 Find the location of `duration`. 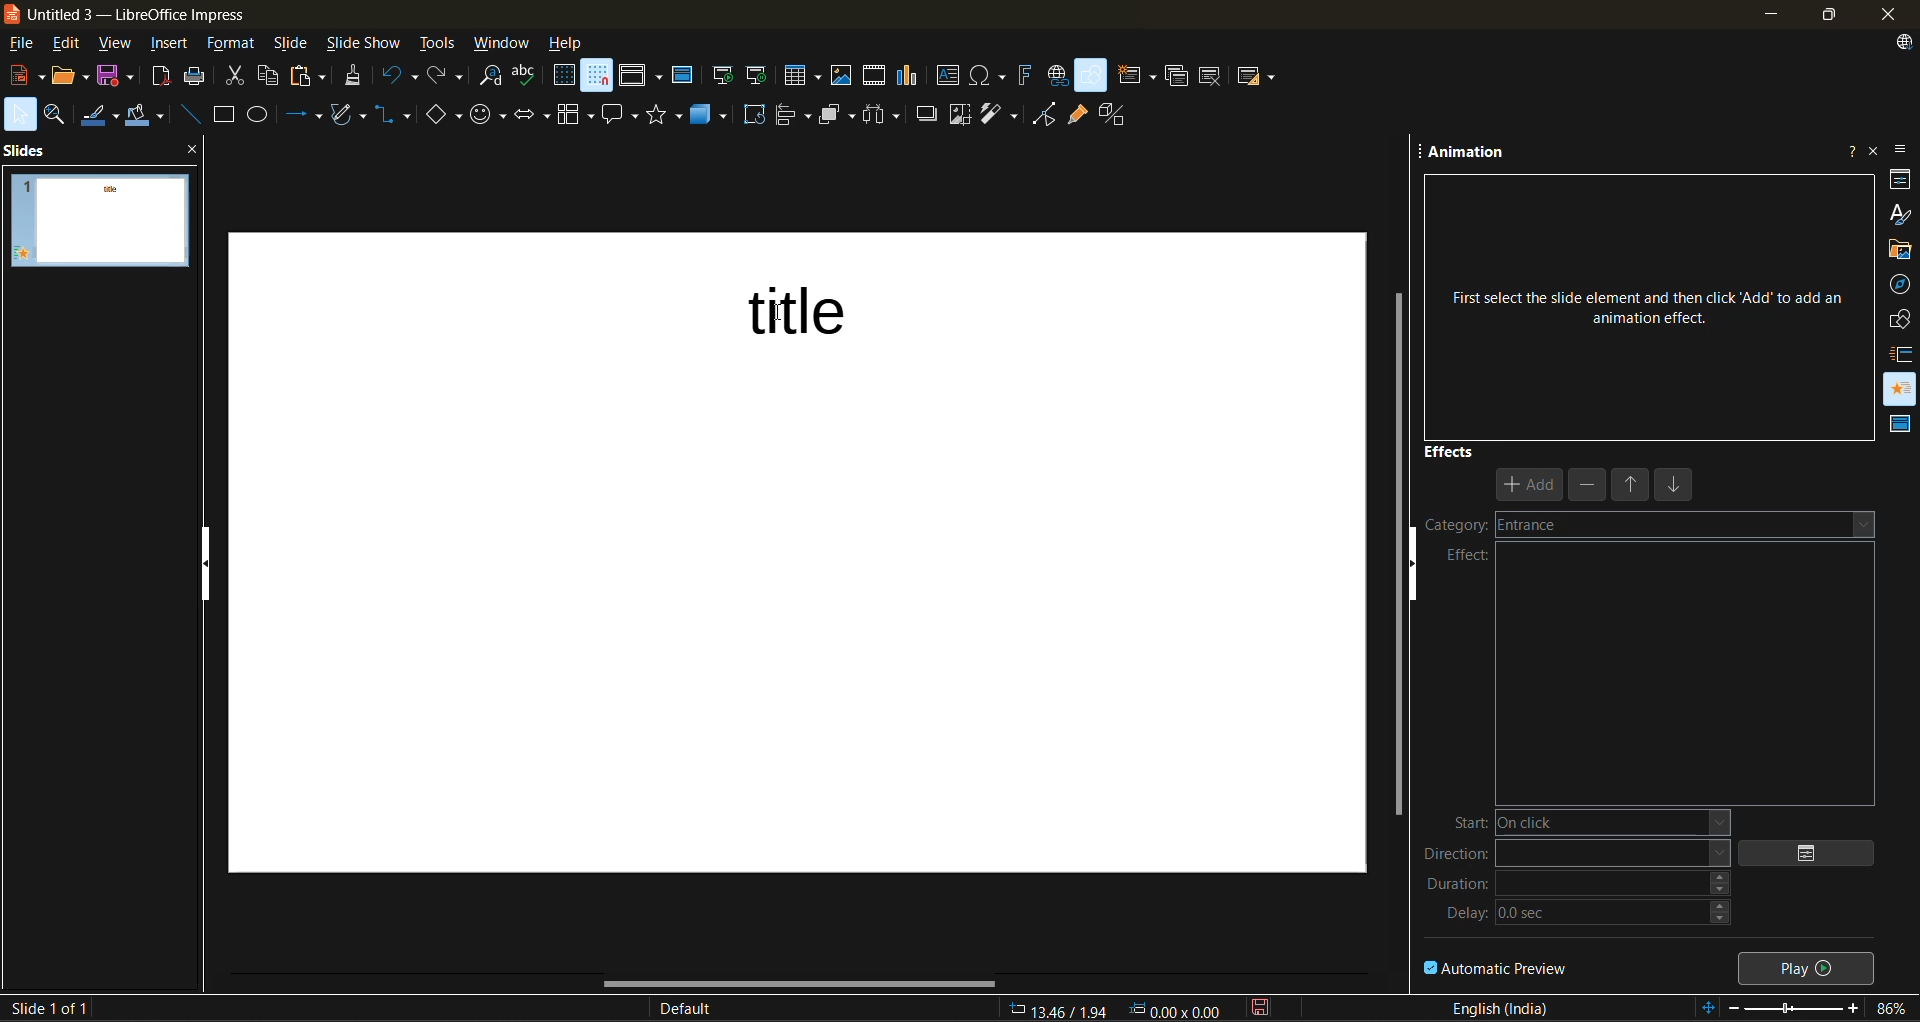

duration is located at coordinates (1579, 890).